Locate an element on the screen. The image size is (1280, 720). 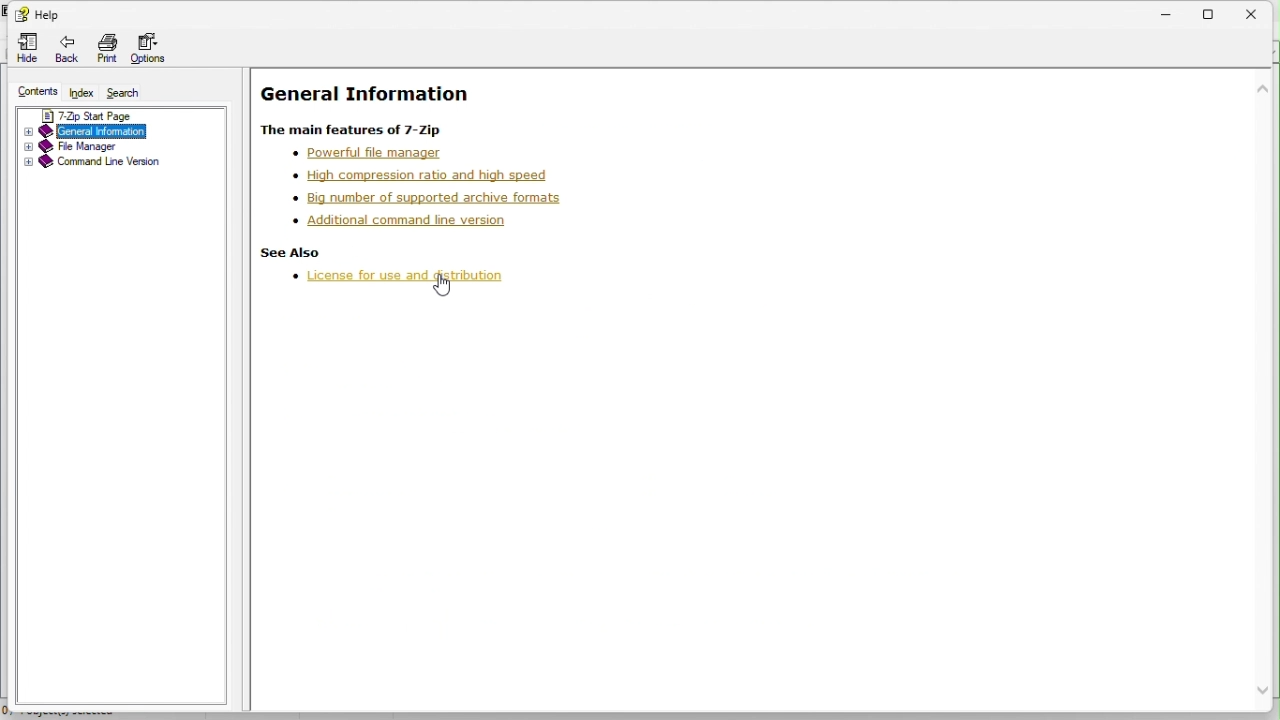
General information is located at coordinates (121, 131).